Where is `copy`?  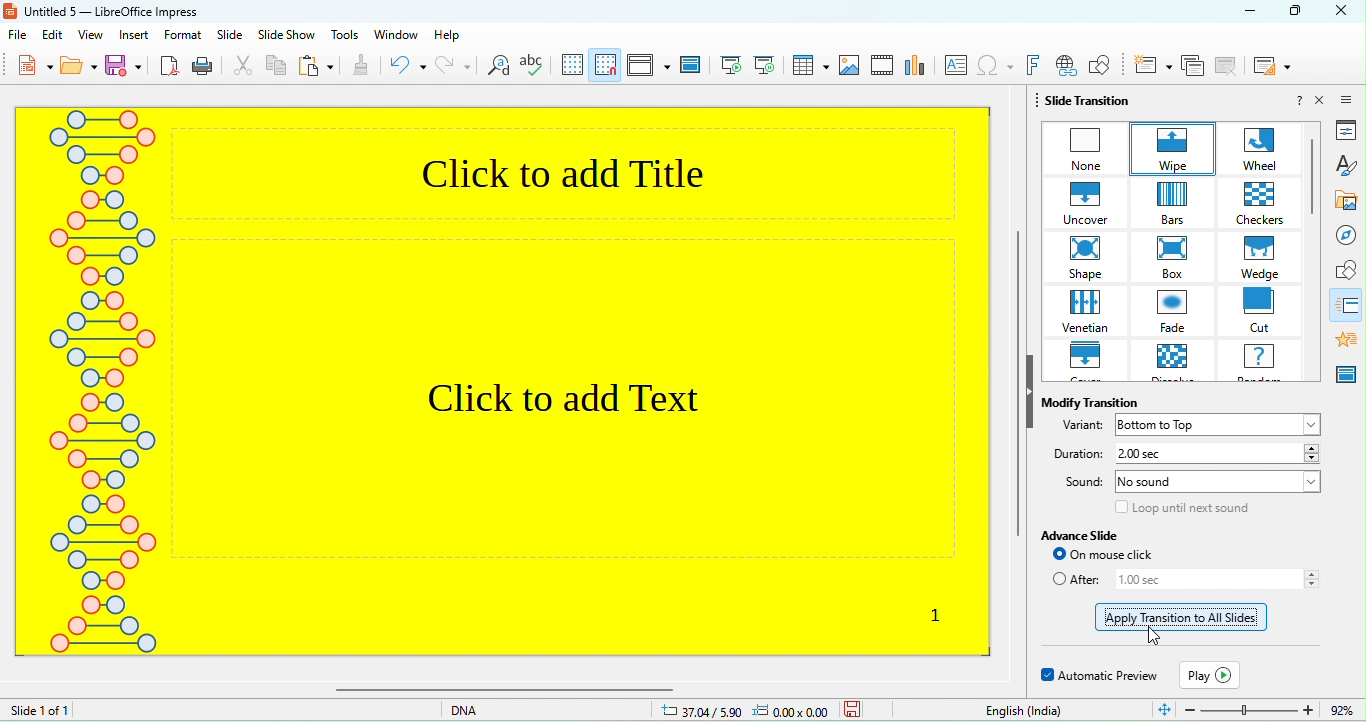 copy is located at coordinates (280, 68).